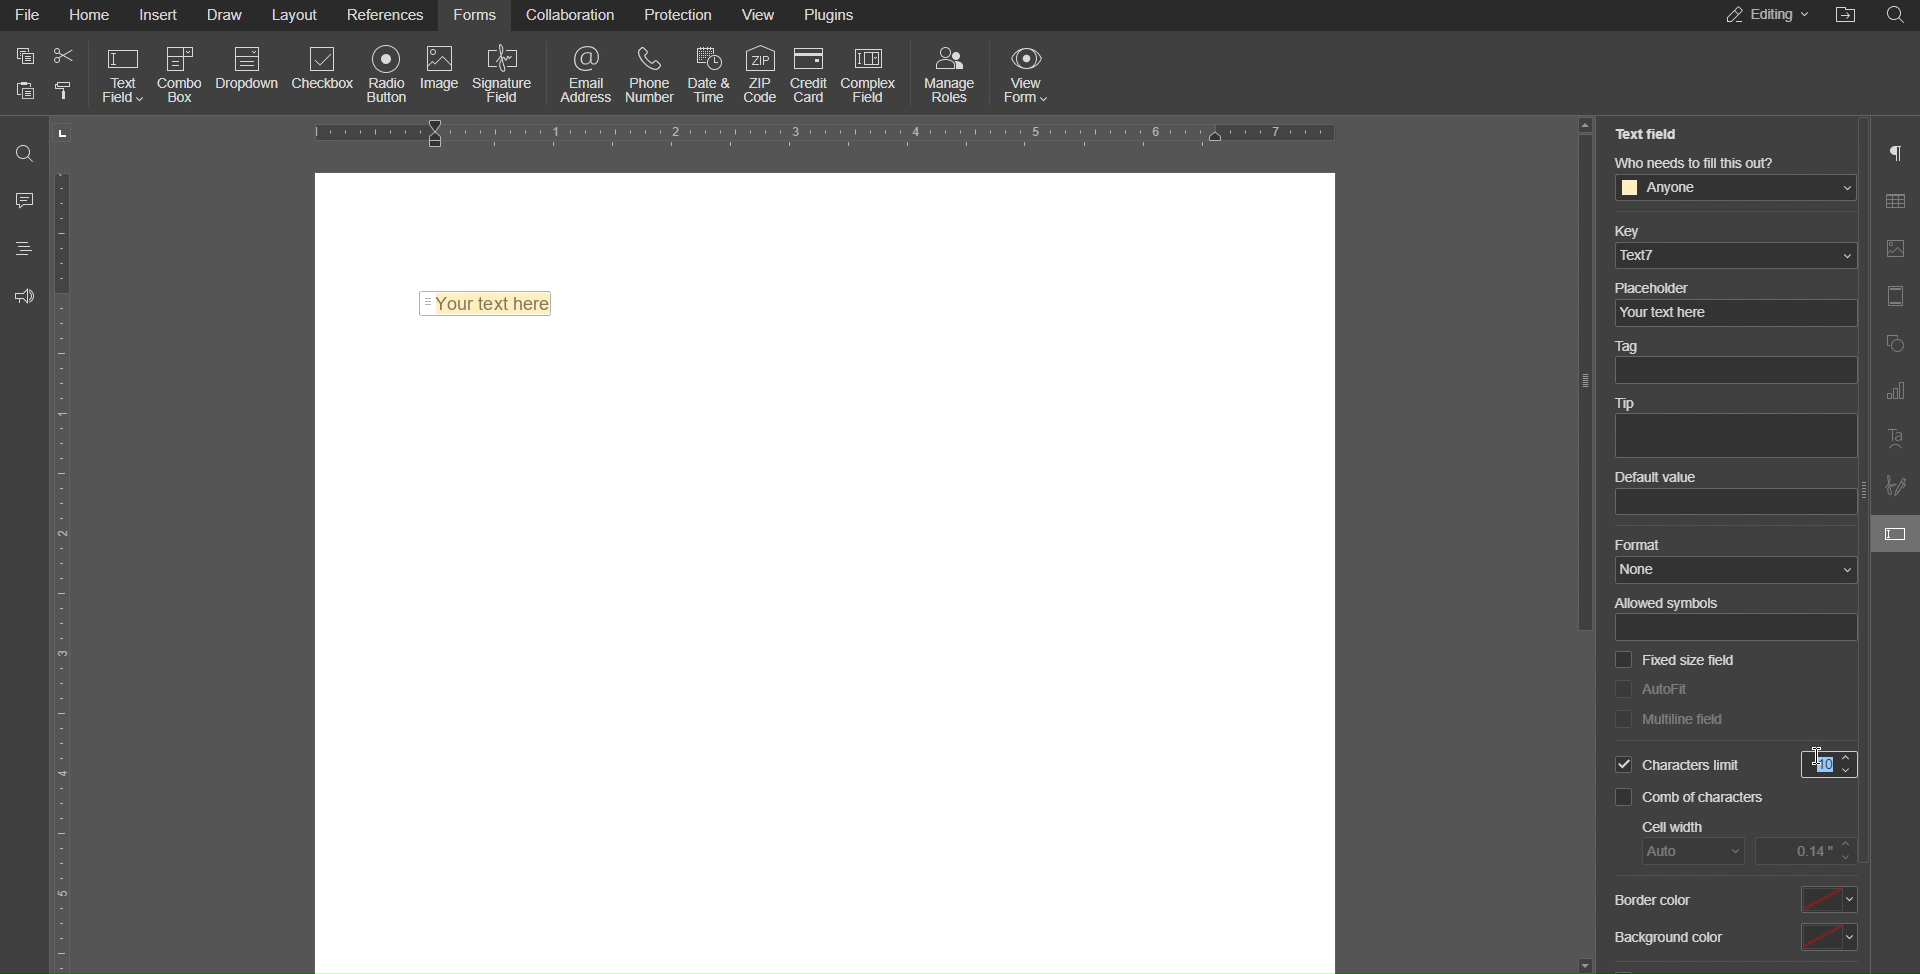 The image size is (1920, 974). What do you see at coordinates (837, 14) in the screenshot?
I see `Plugins` at bounding box center [837, 14].